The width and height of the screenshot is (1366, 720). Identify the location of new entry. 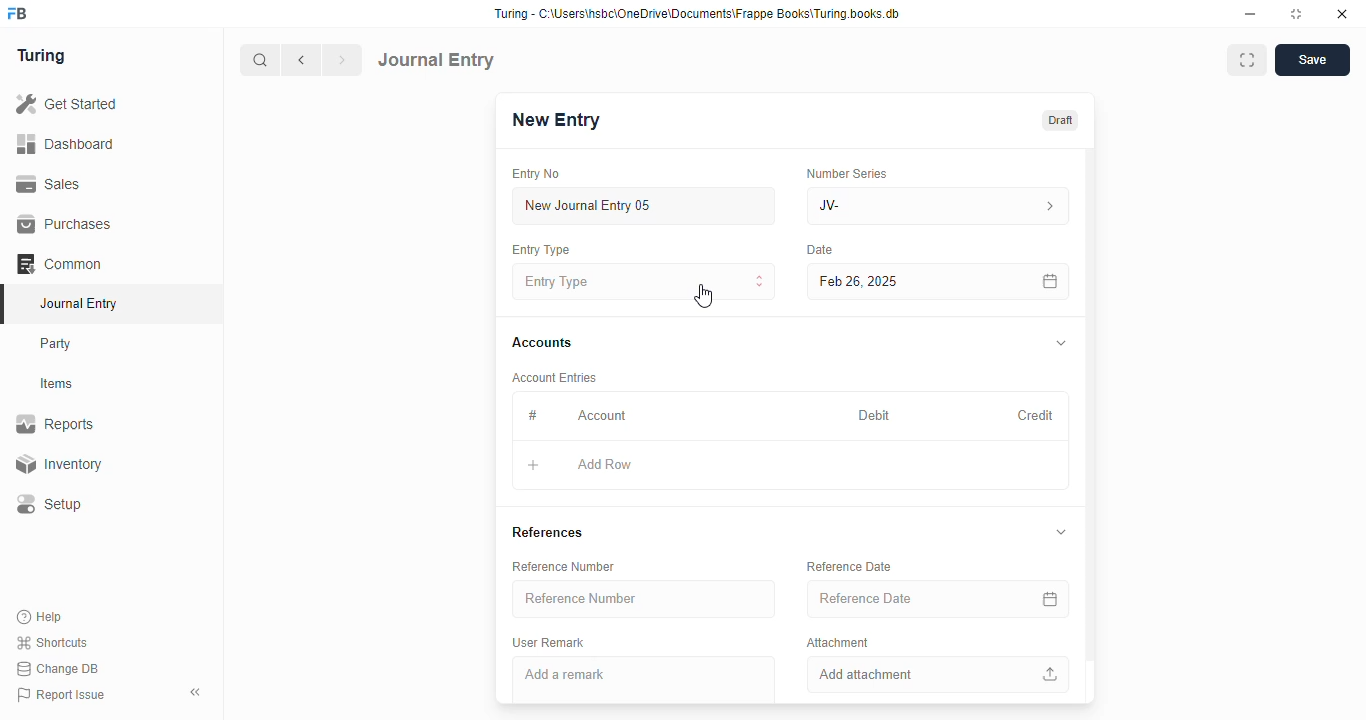
(555, 120).